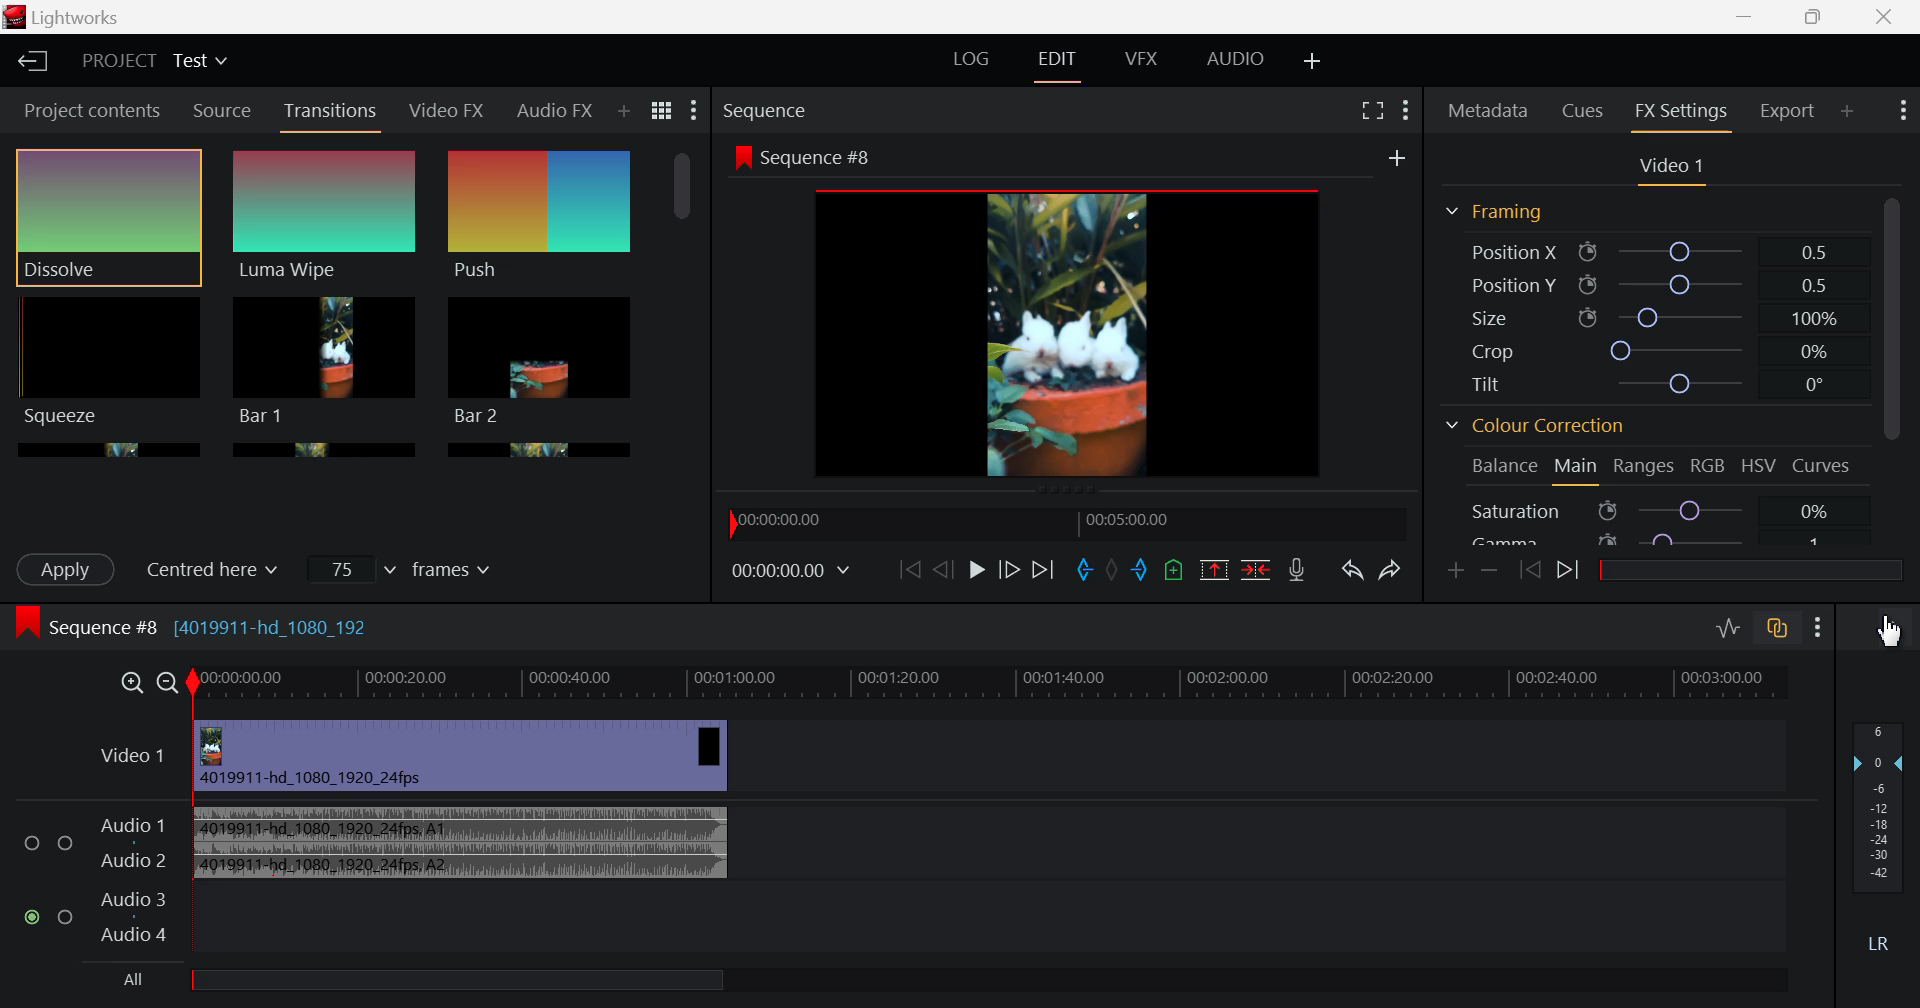  Describe the element at coordinates (1902, 113) in the screenshot. I see `Show Settings` at that location.